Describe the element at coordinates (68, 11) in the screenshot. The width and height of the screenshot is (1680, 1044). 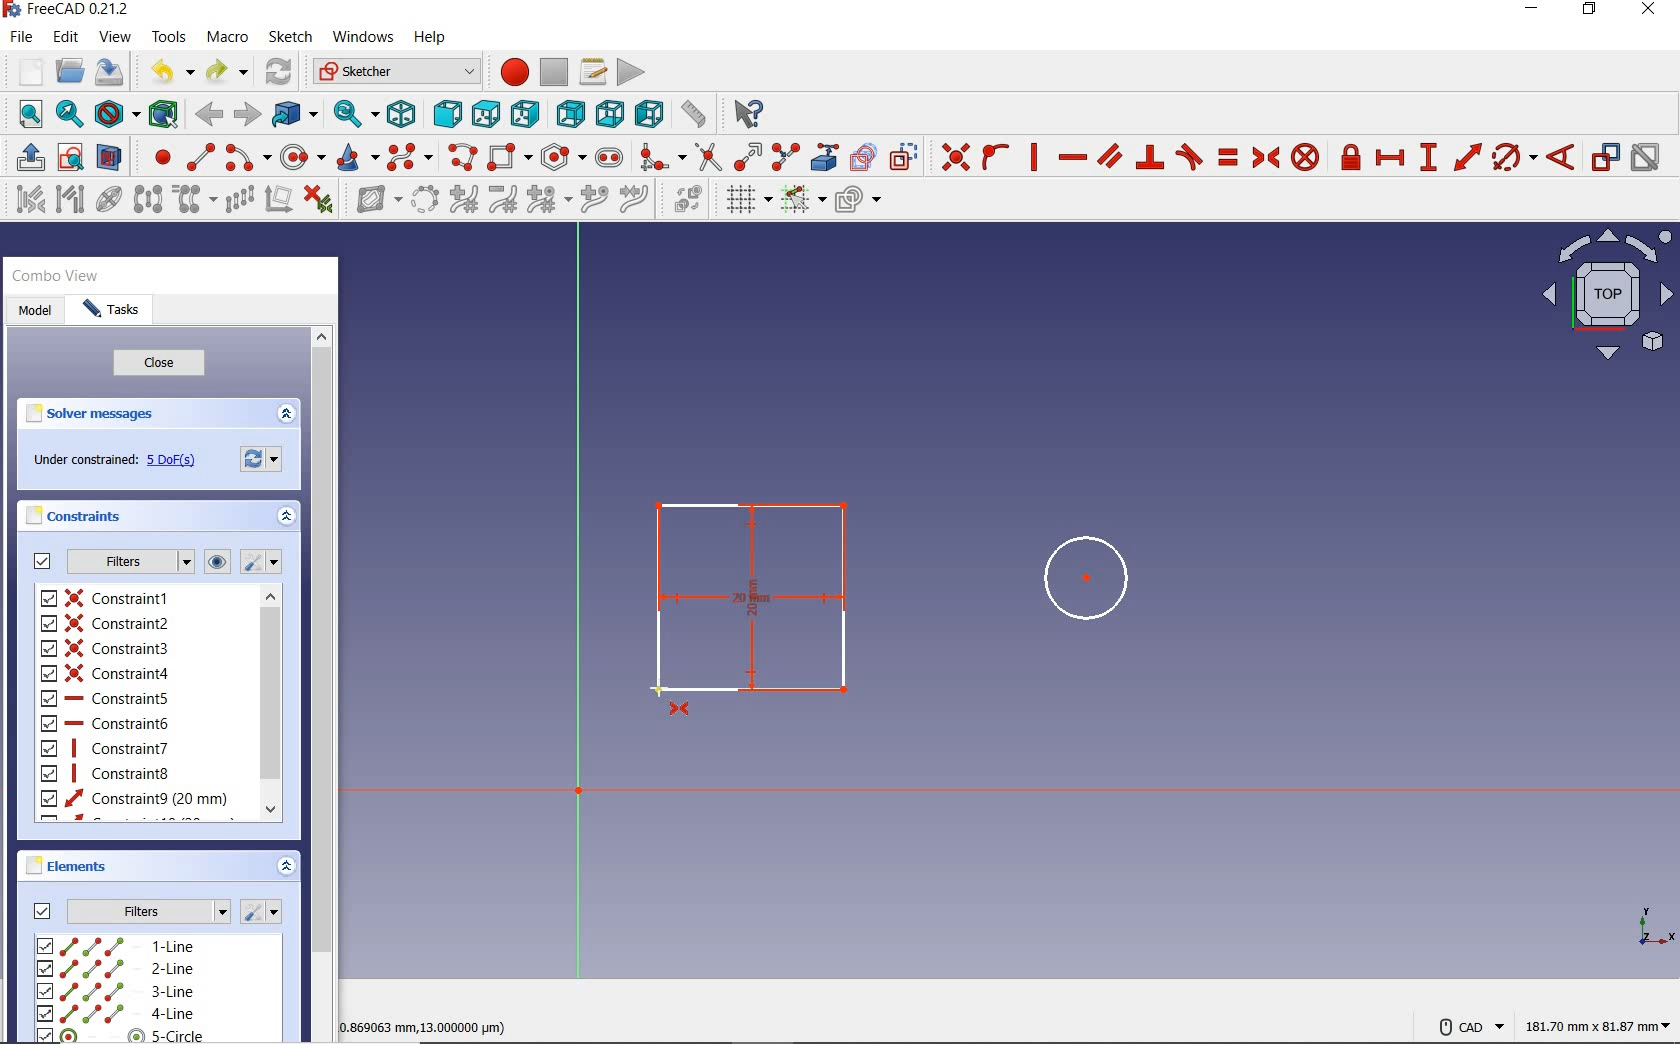
I see `FreeCAD 0.21.2` at that location.